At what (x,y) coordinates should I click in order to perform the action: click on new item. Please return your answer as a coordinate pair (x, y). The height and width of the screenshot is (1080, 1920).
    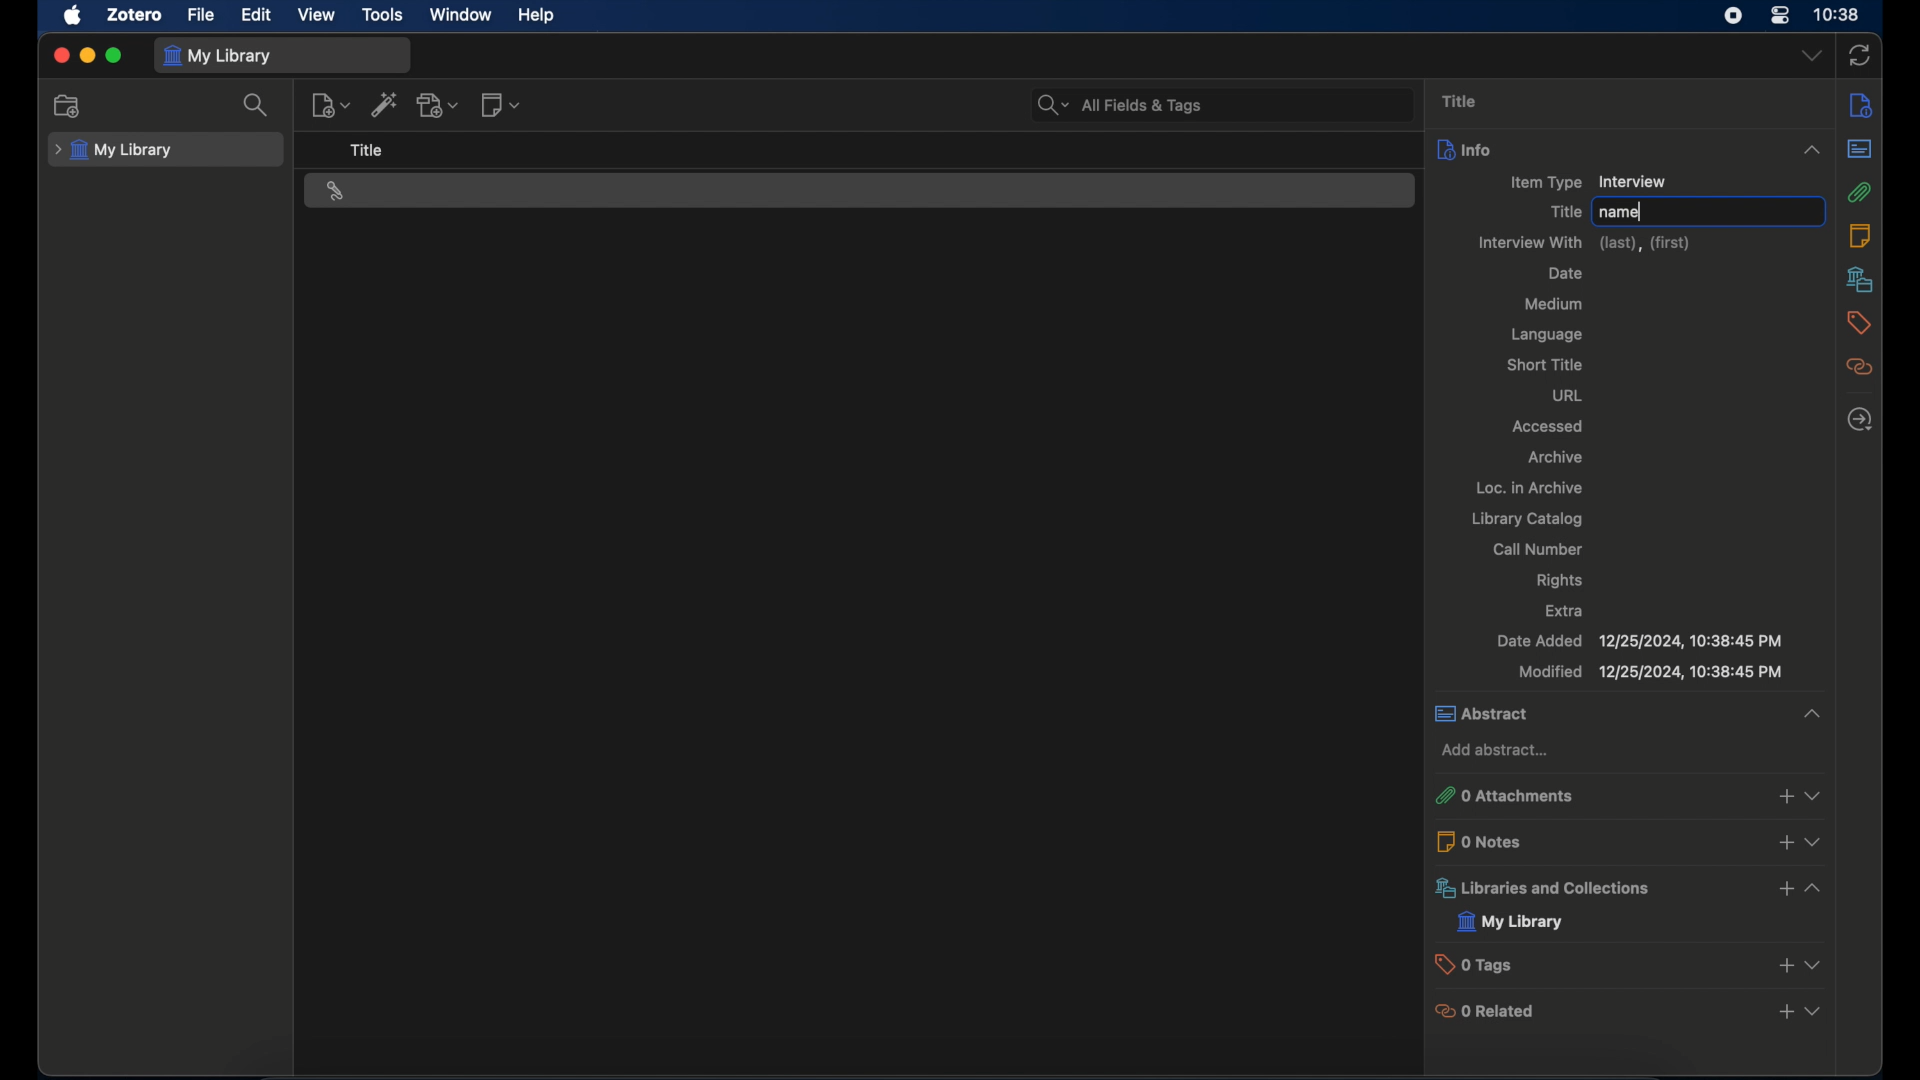
    Looking at the image, I should click on (331, 105).